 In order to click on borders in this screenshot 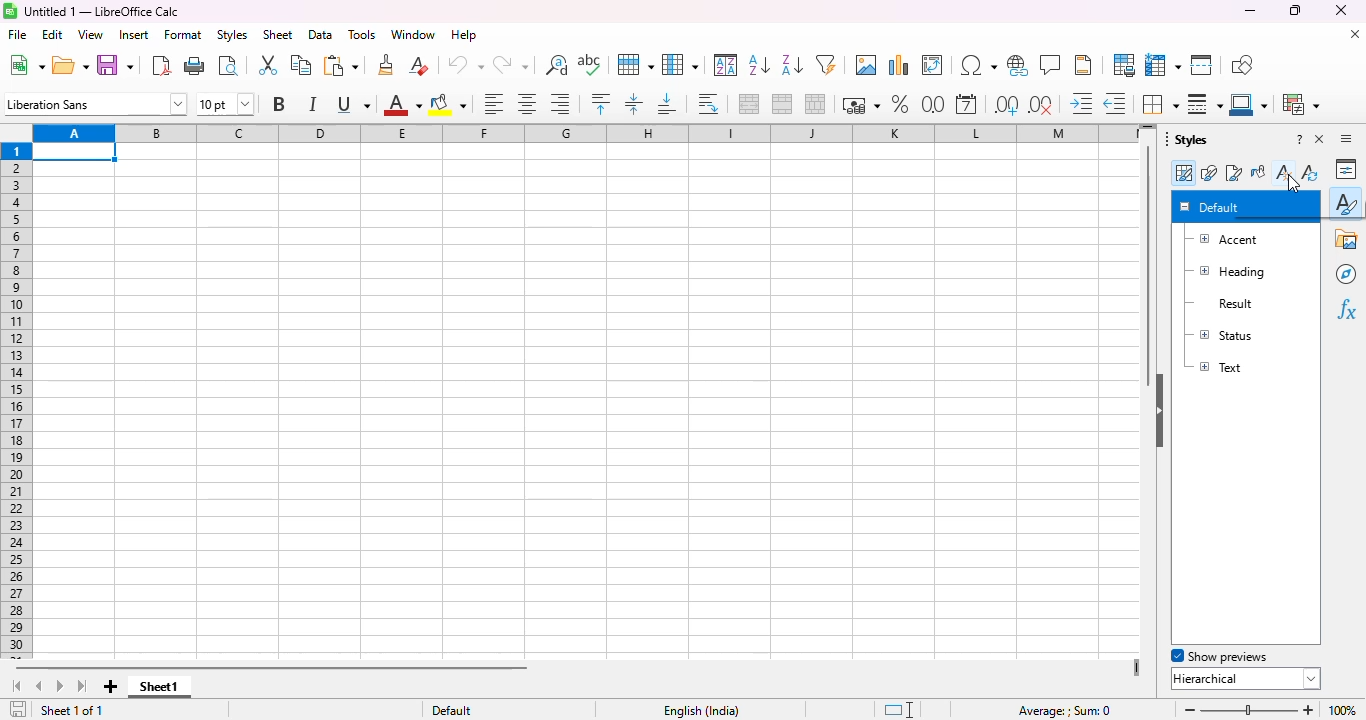, I will do `click(1159, 103)`.